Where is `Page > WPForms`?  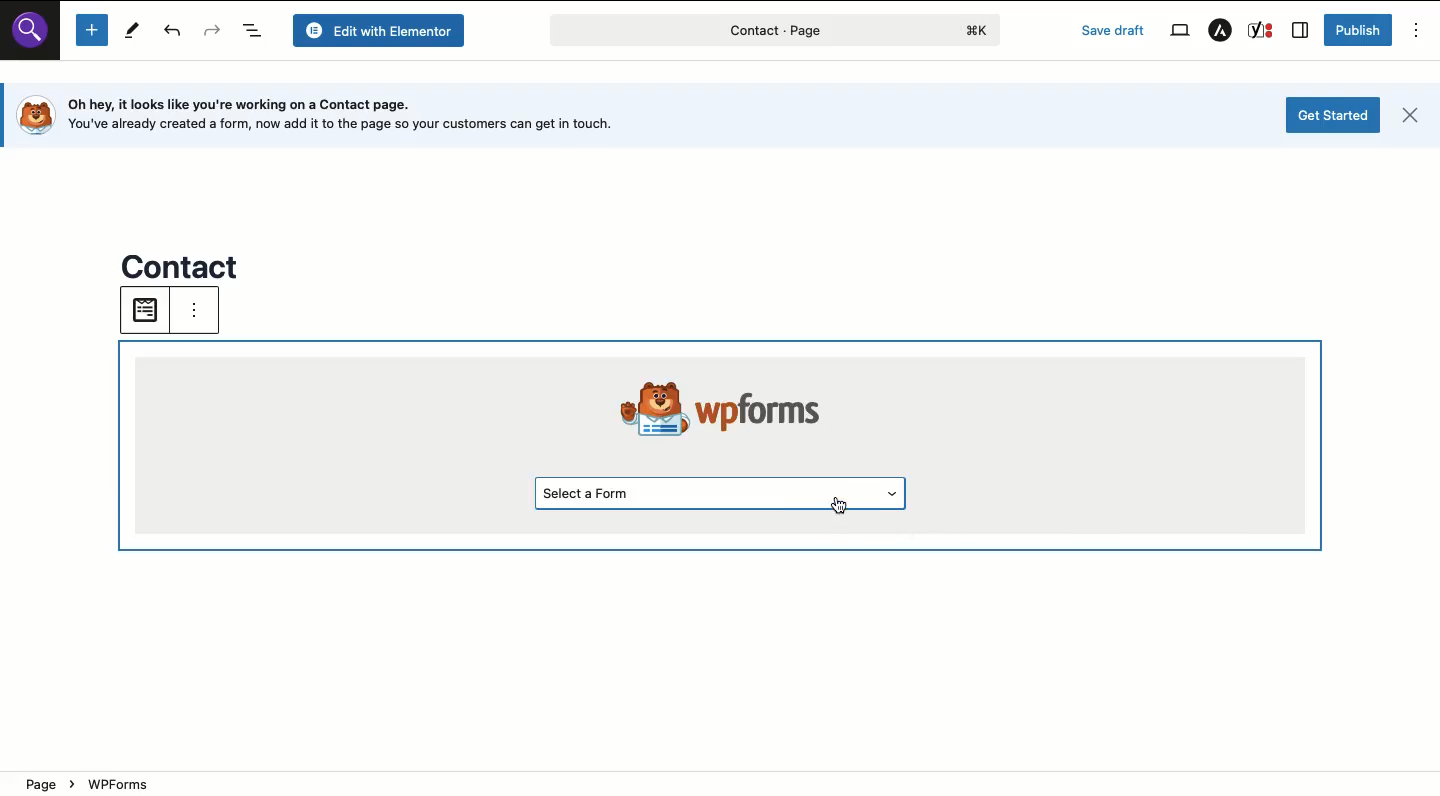 Page > WPForms is located at coordinates (249, 781).